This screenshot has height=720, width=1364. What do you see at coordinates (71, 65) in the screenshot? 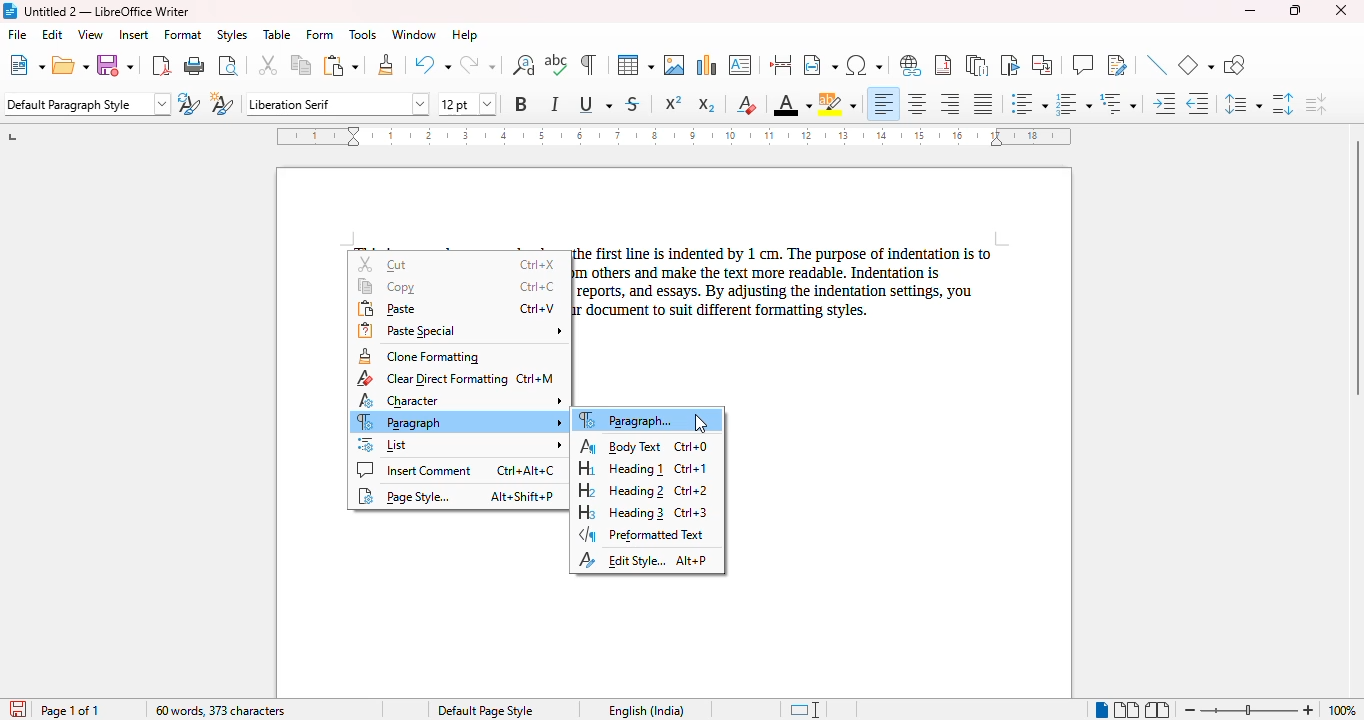
I see `open` at bounding box center [71, 65].